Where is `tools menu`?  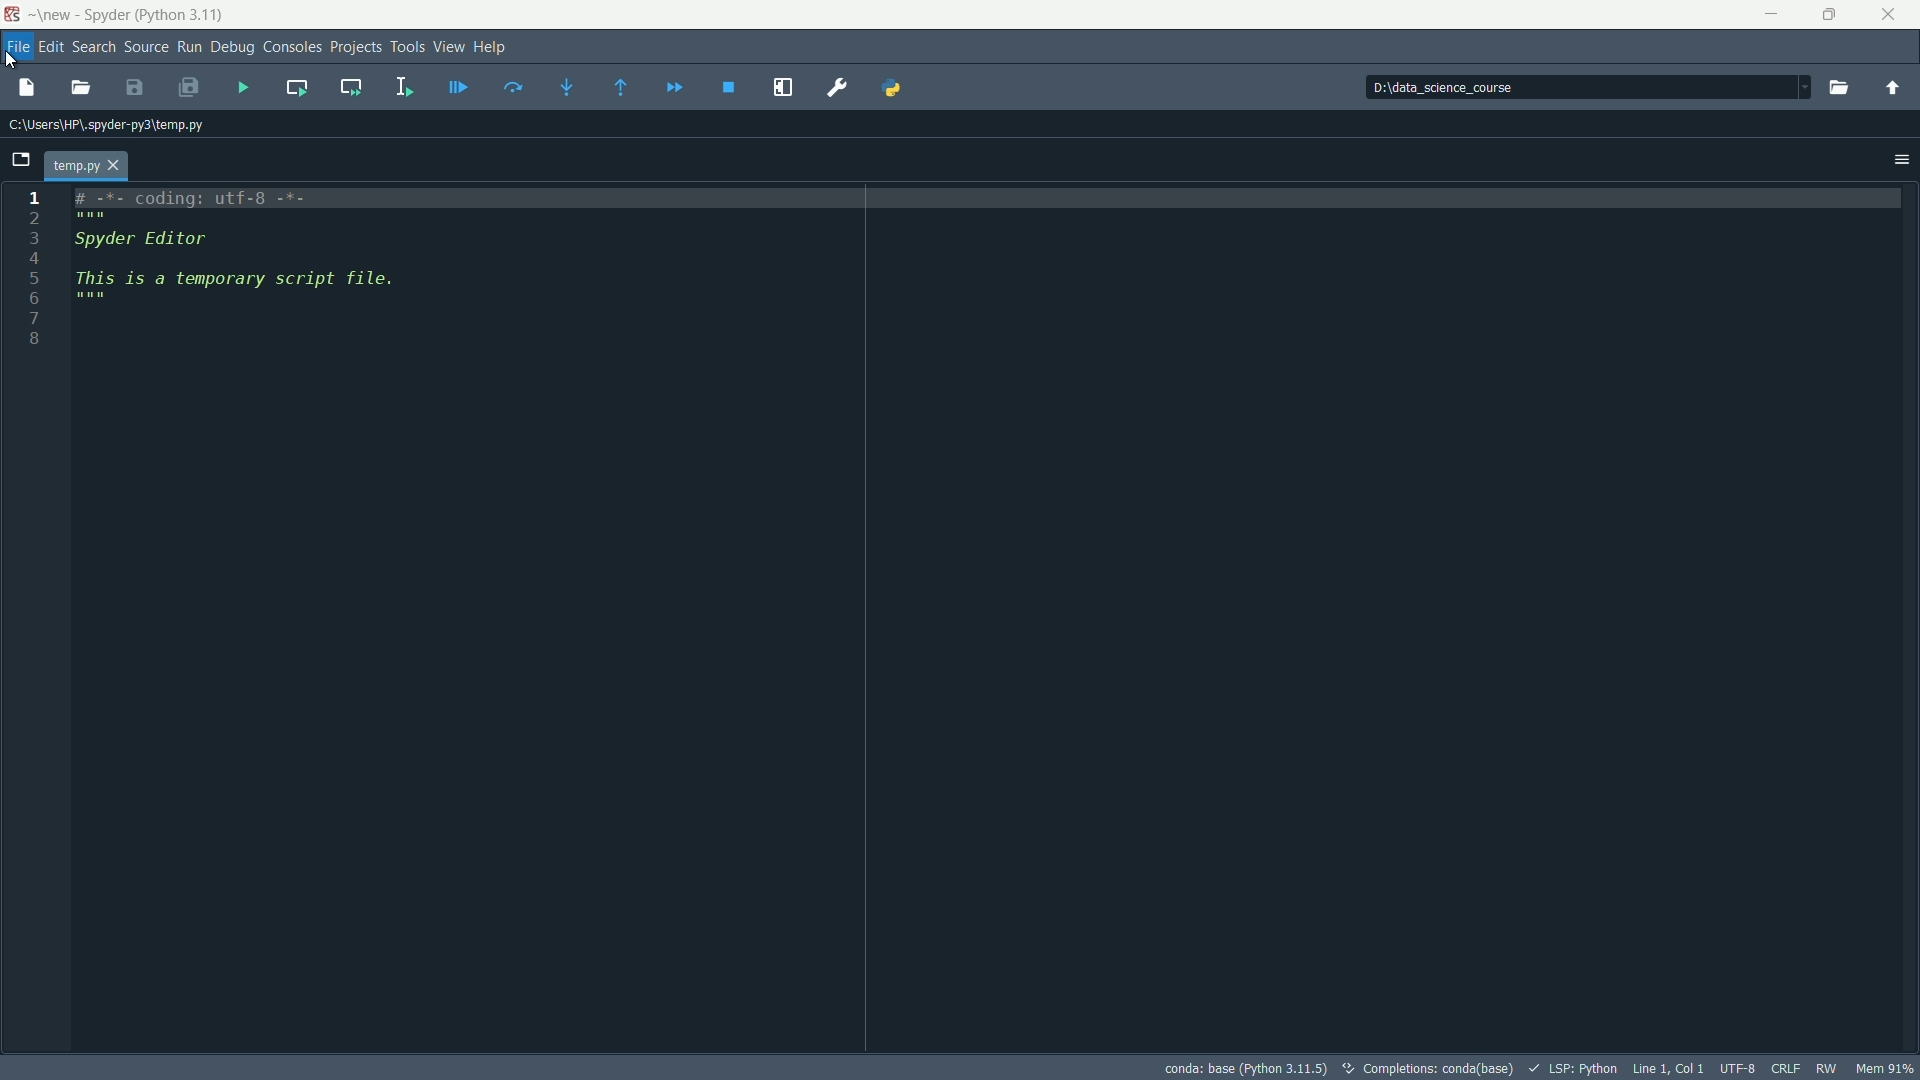
tools menu is located at coordinates (408, 47).